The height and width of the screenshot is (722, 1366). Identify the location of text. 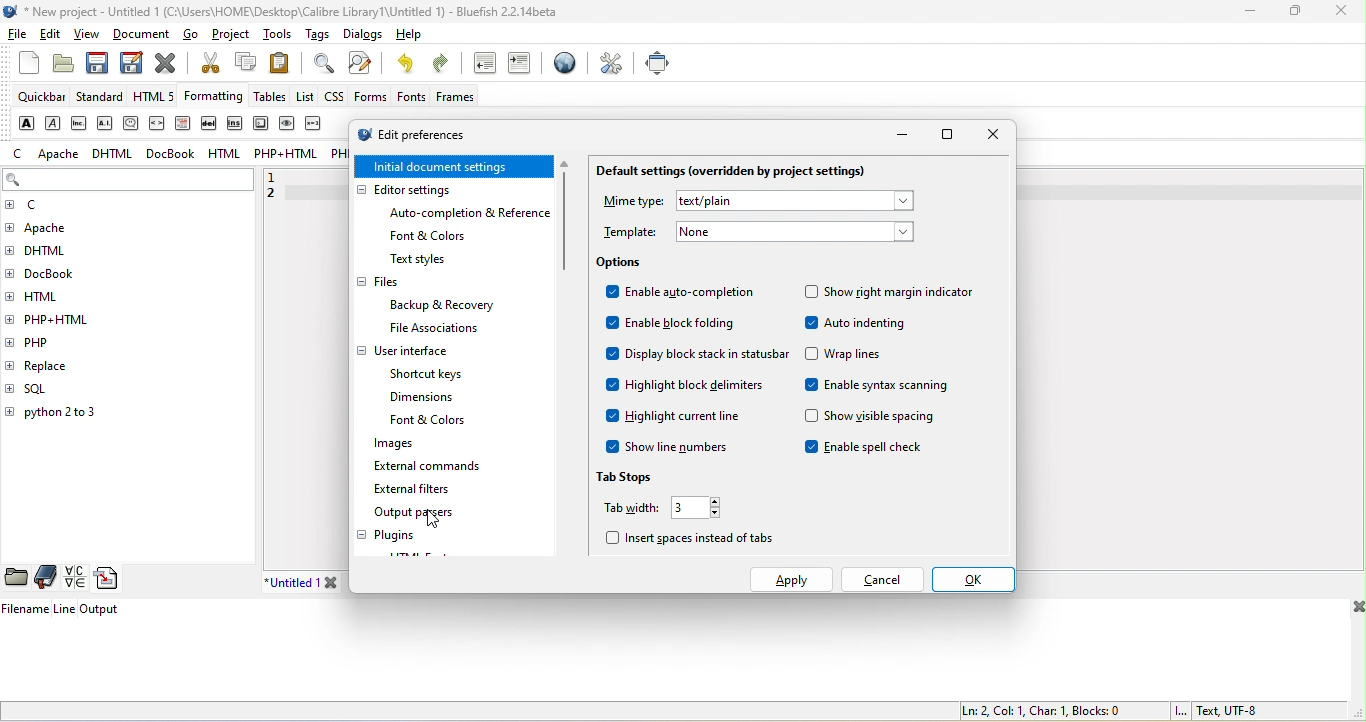
(794, 201).